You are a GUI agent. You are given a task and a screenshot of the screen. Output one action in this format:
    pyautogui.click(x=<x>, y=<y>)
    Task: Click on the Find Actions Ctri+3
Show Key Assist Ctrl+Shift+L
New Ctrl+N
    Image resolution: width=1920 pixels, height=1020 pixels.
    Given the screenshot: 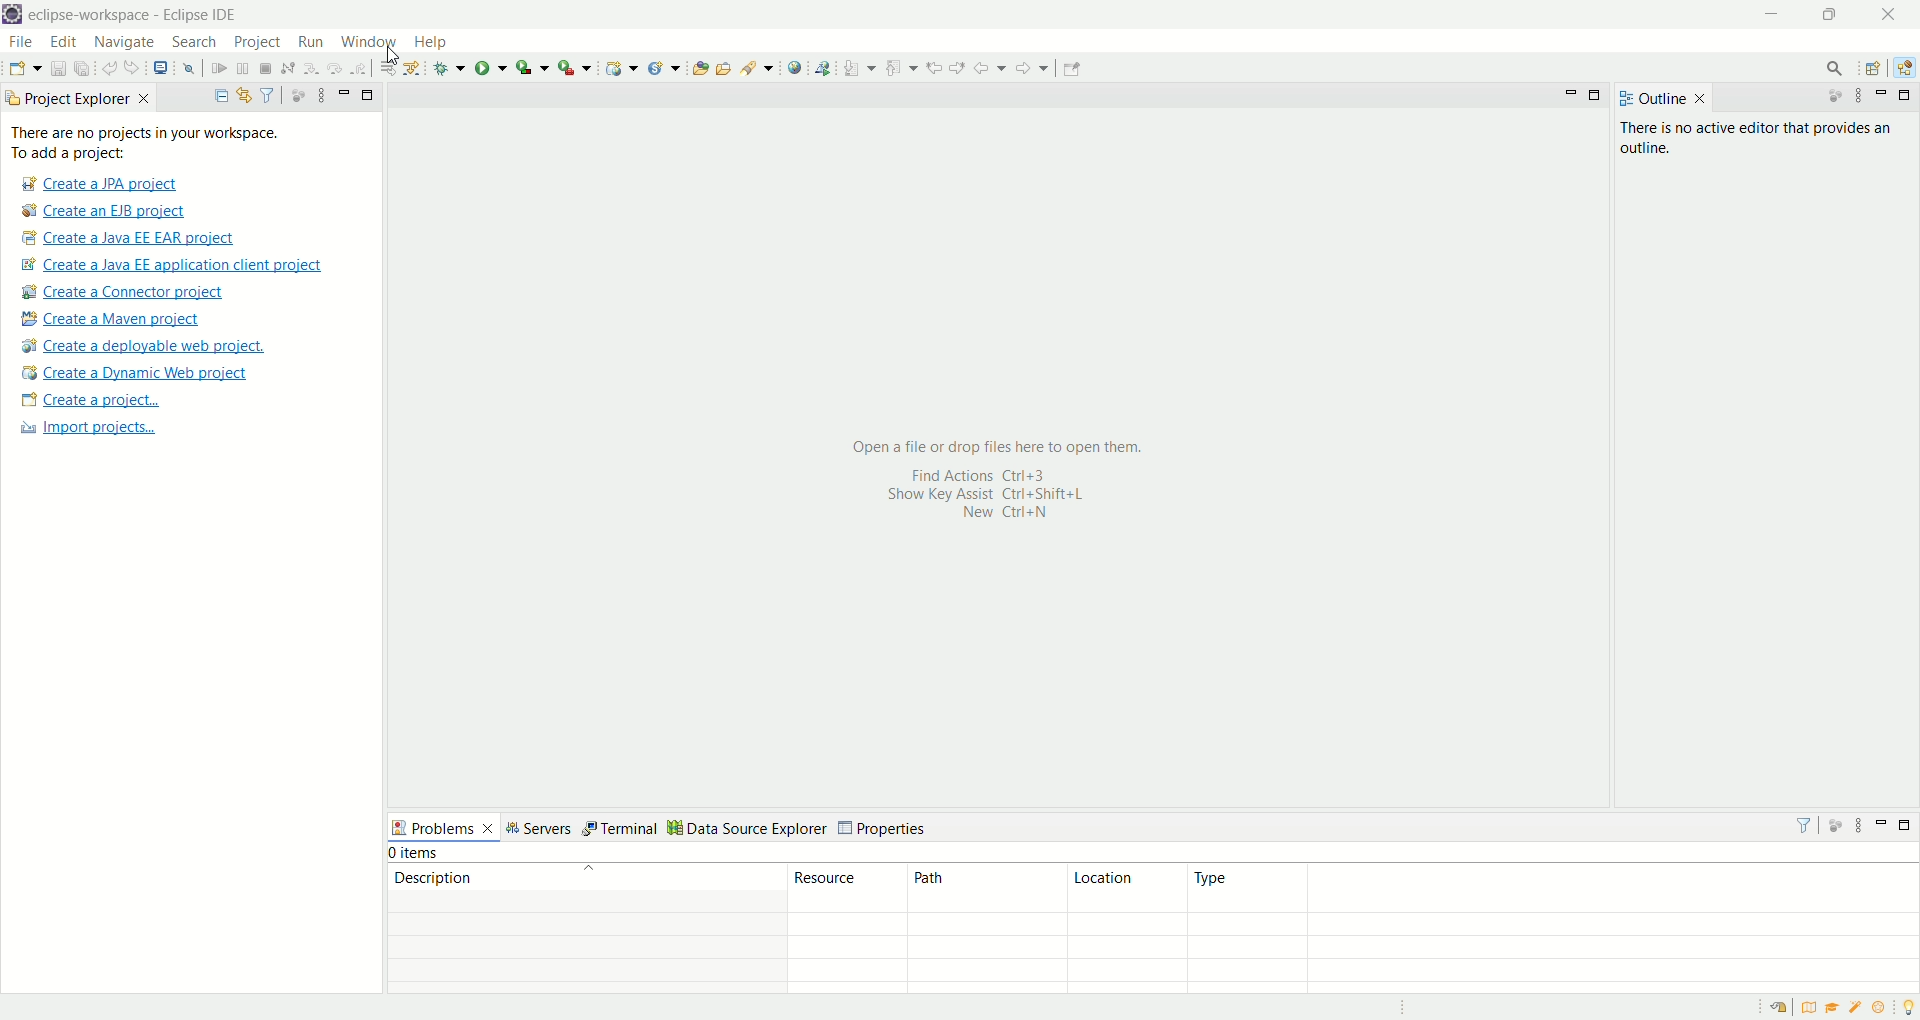 What is the action you would take?
    pyautogui.click(x=991, y=496)
    